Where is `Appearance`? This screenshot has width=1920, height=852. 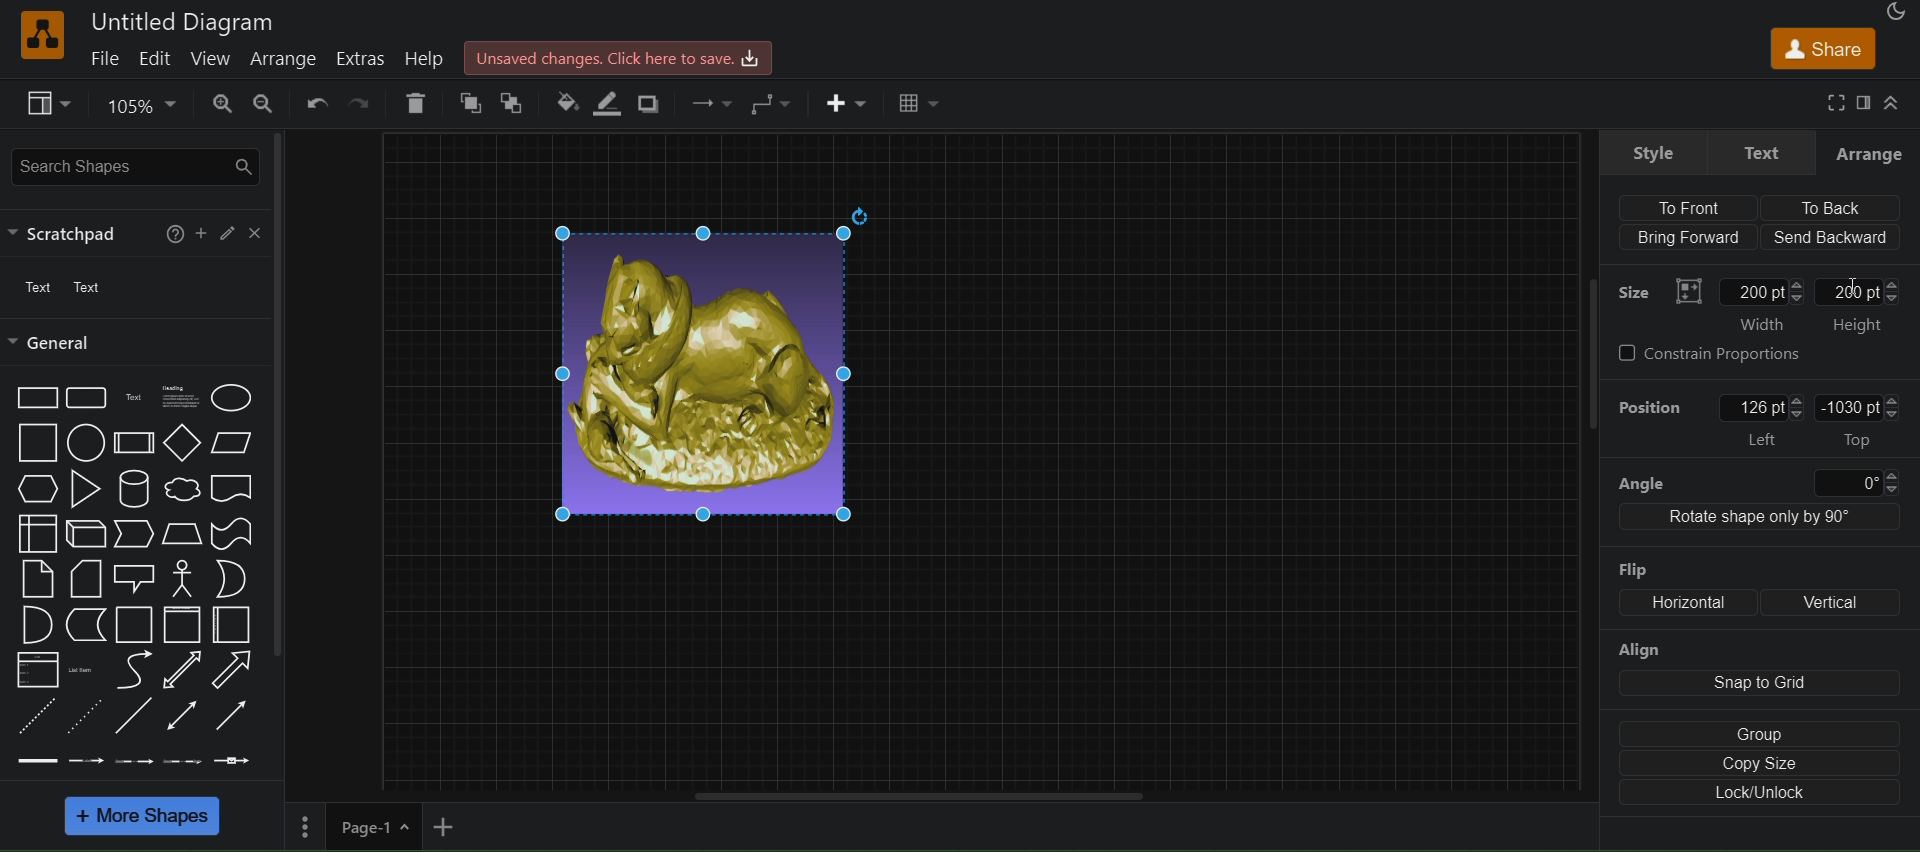 Appearance is located at coordinates (1894, 11).